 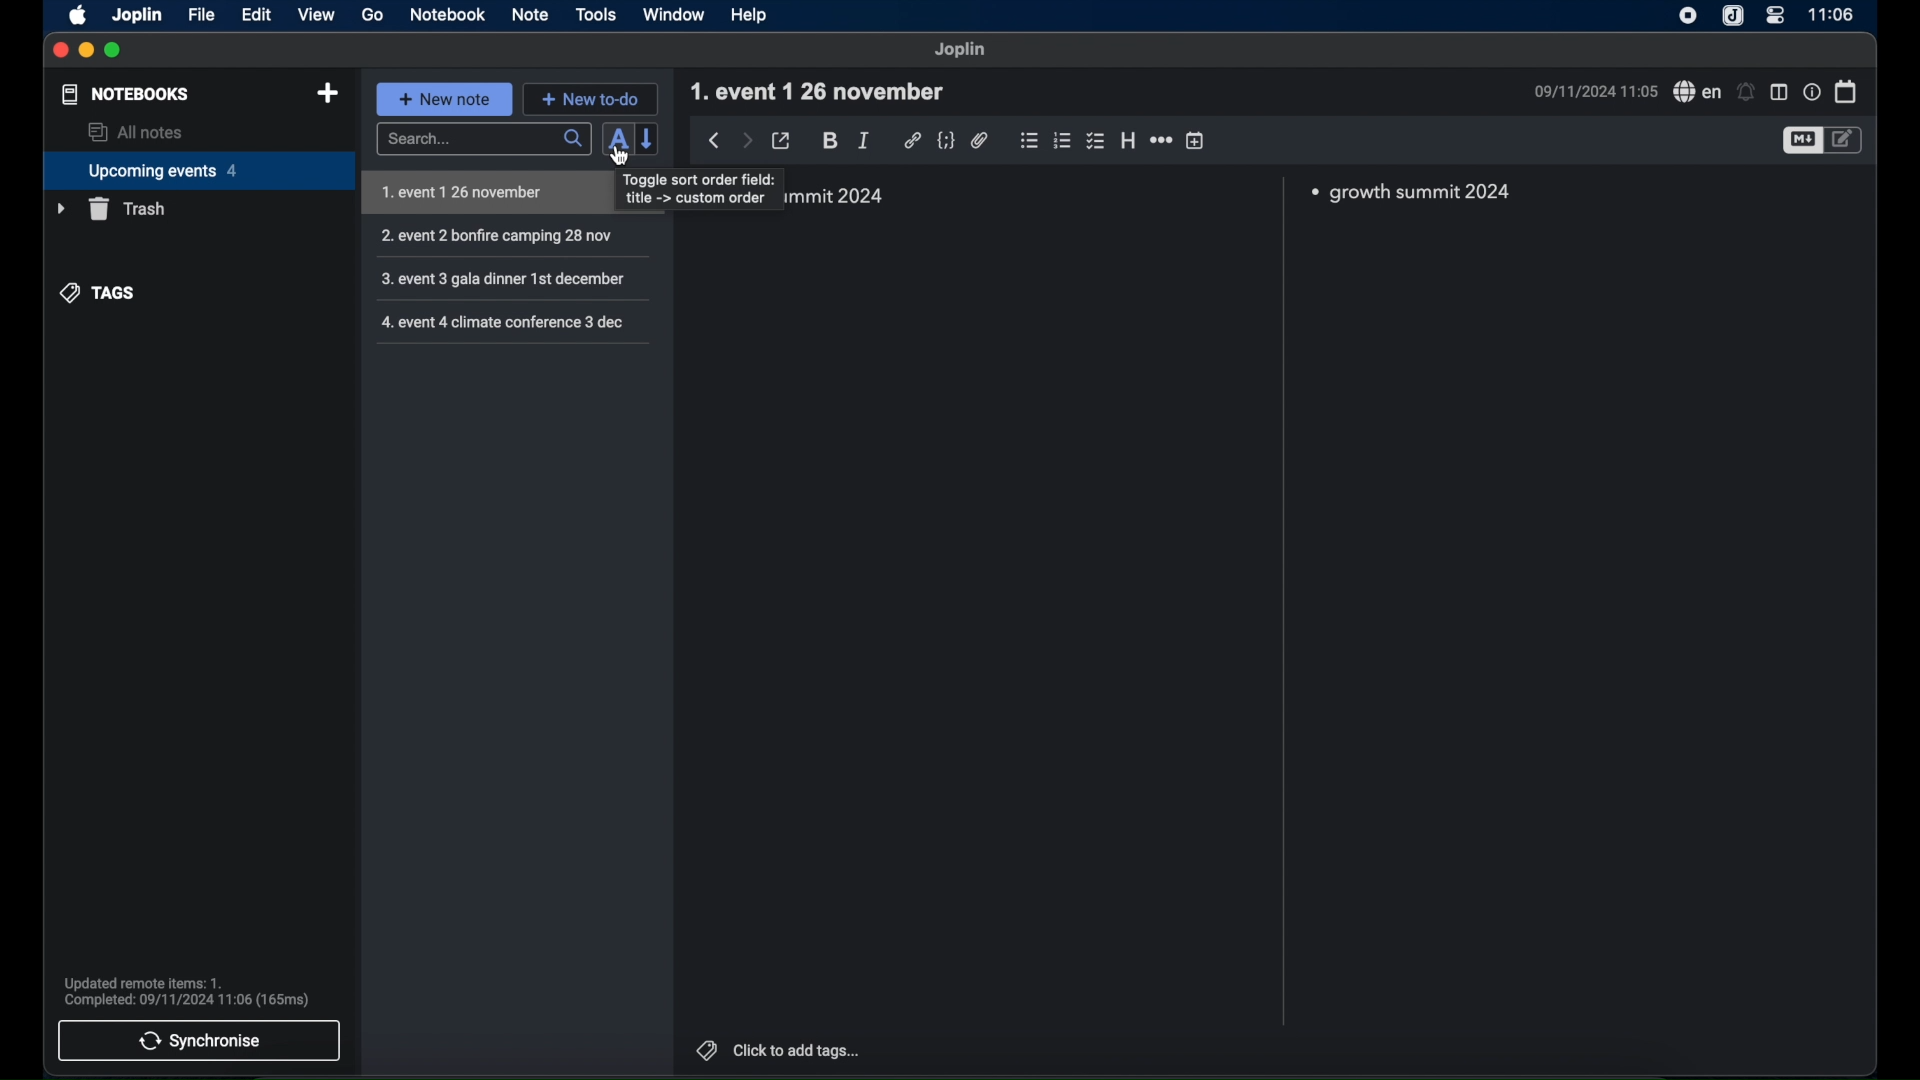 I want to click on Updated remote items: 1.
Completed: 09/11/2024 11:06 (165ms), so click(x=198, y=992).